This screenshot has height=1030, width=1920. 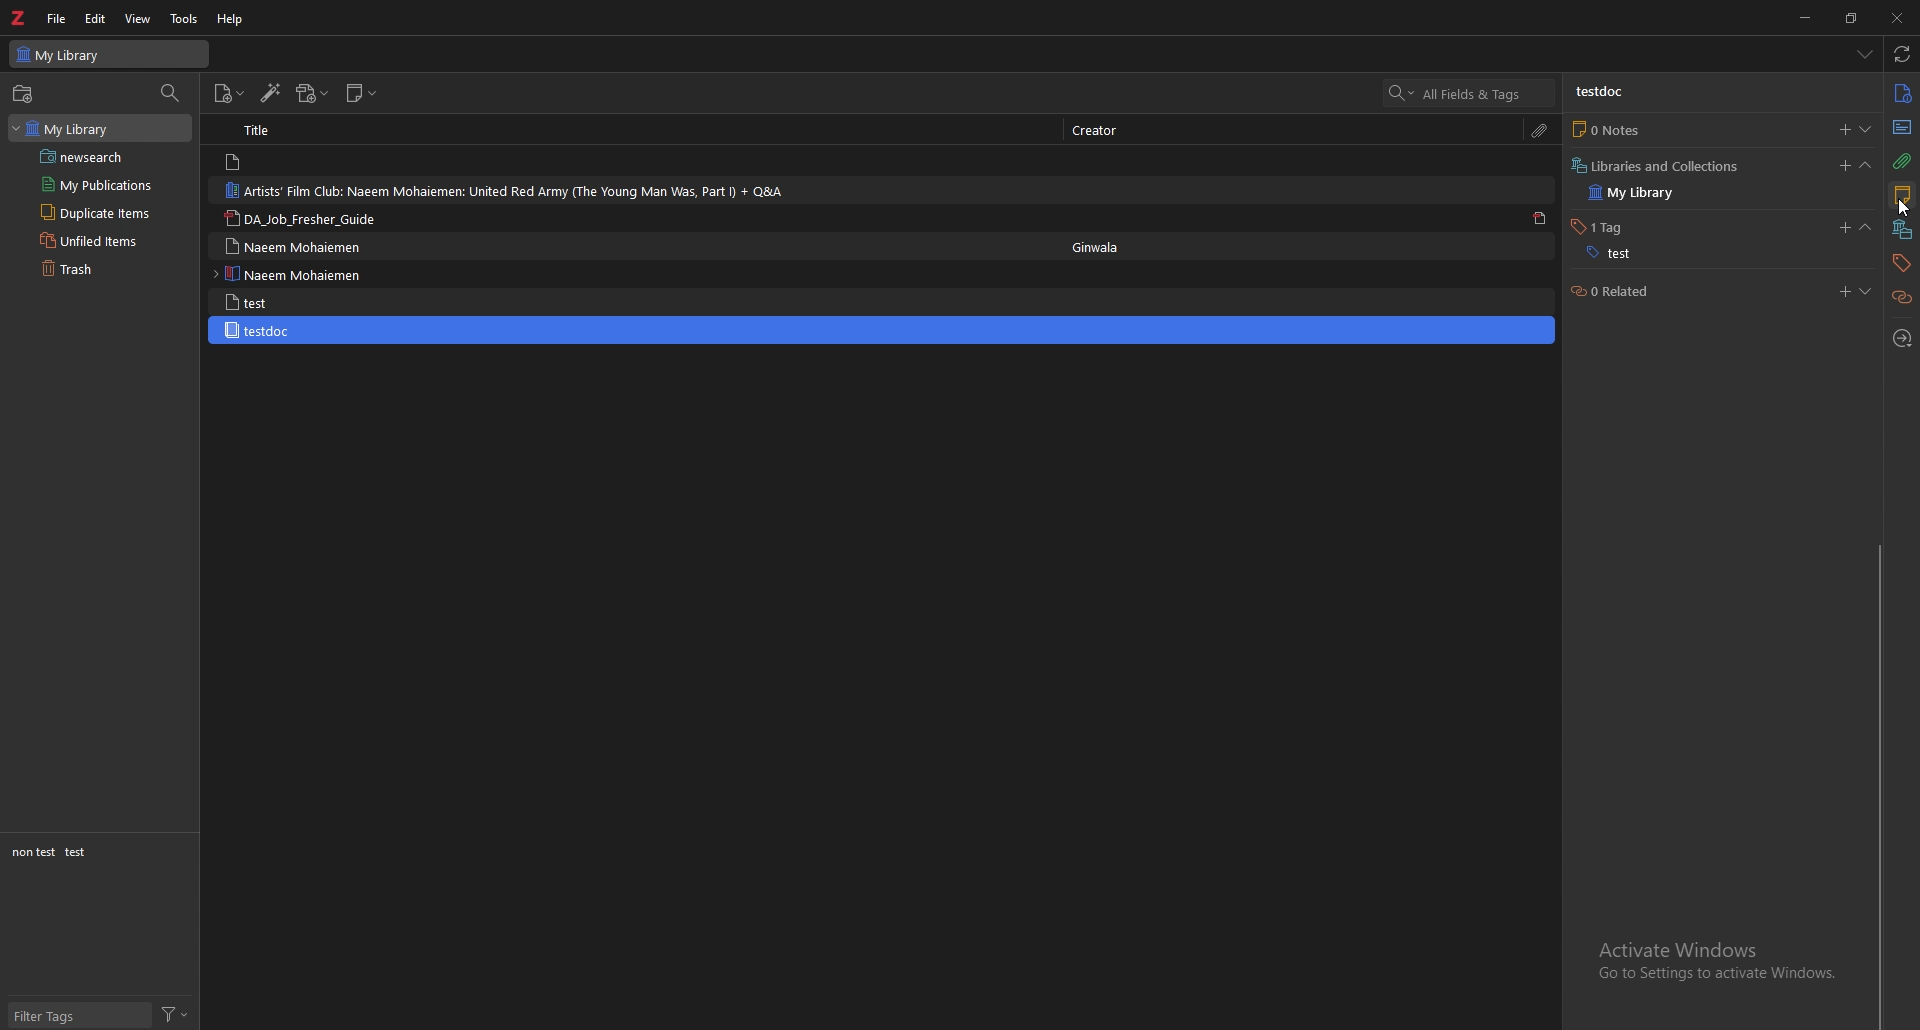 I want to click on search all fields & tags, so click(x=1471, y=93).